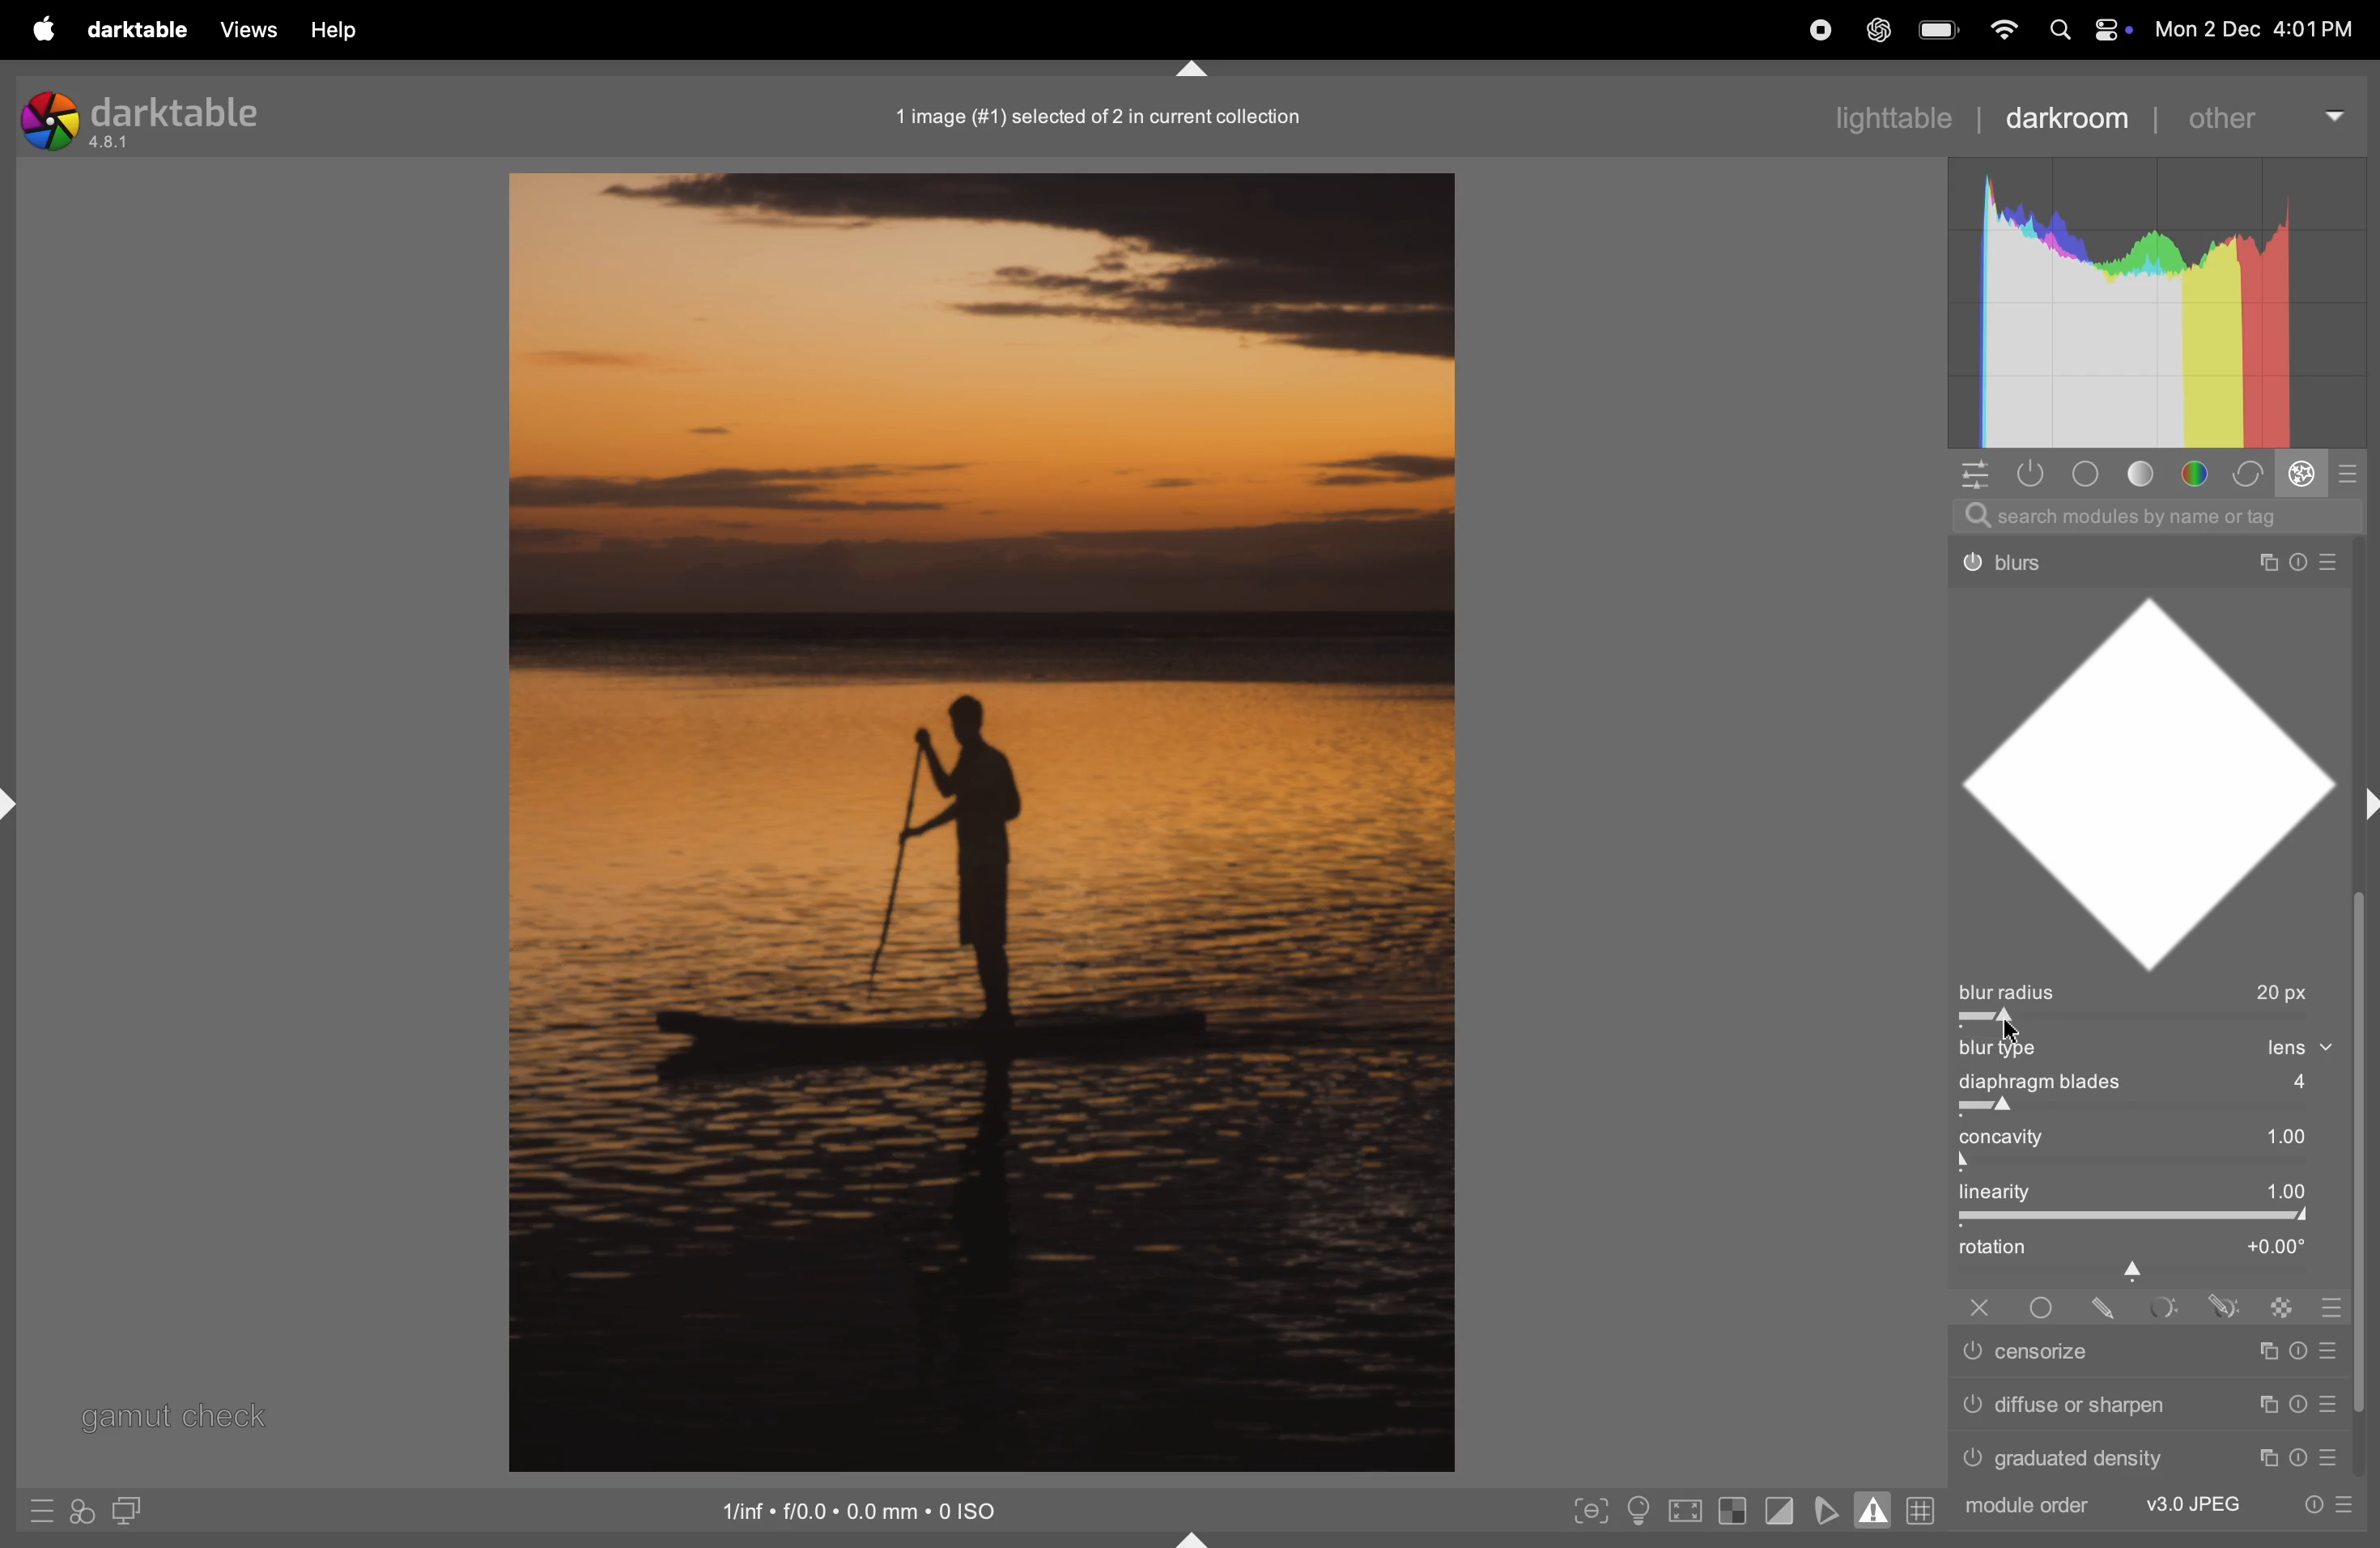  Describe the element at coordinates (2153, 1108) in the screenshot. I see `toggle bar` at that location.